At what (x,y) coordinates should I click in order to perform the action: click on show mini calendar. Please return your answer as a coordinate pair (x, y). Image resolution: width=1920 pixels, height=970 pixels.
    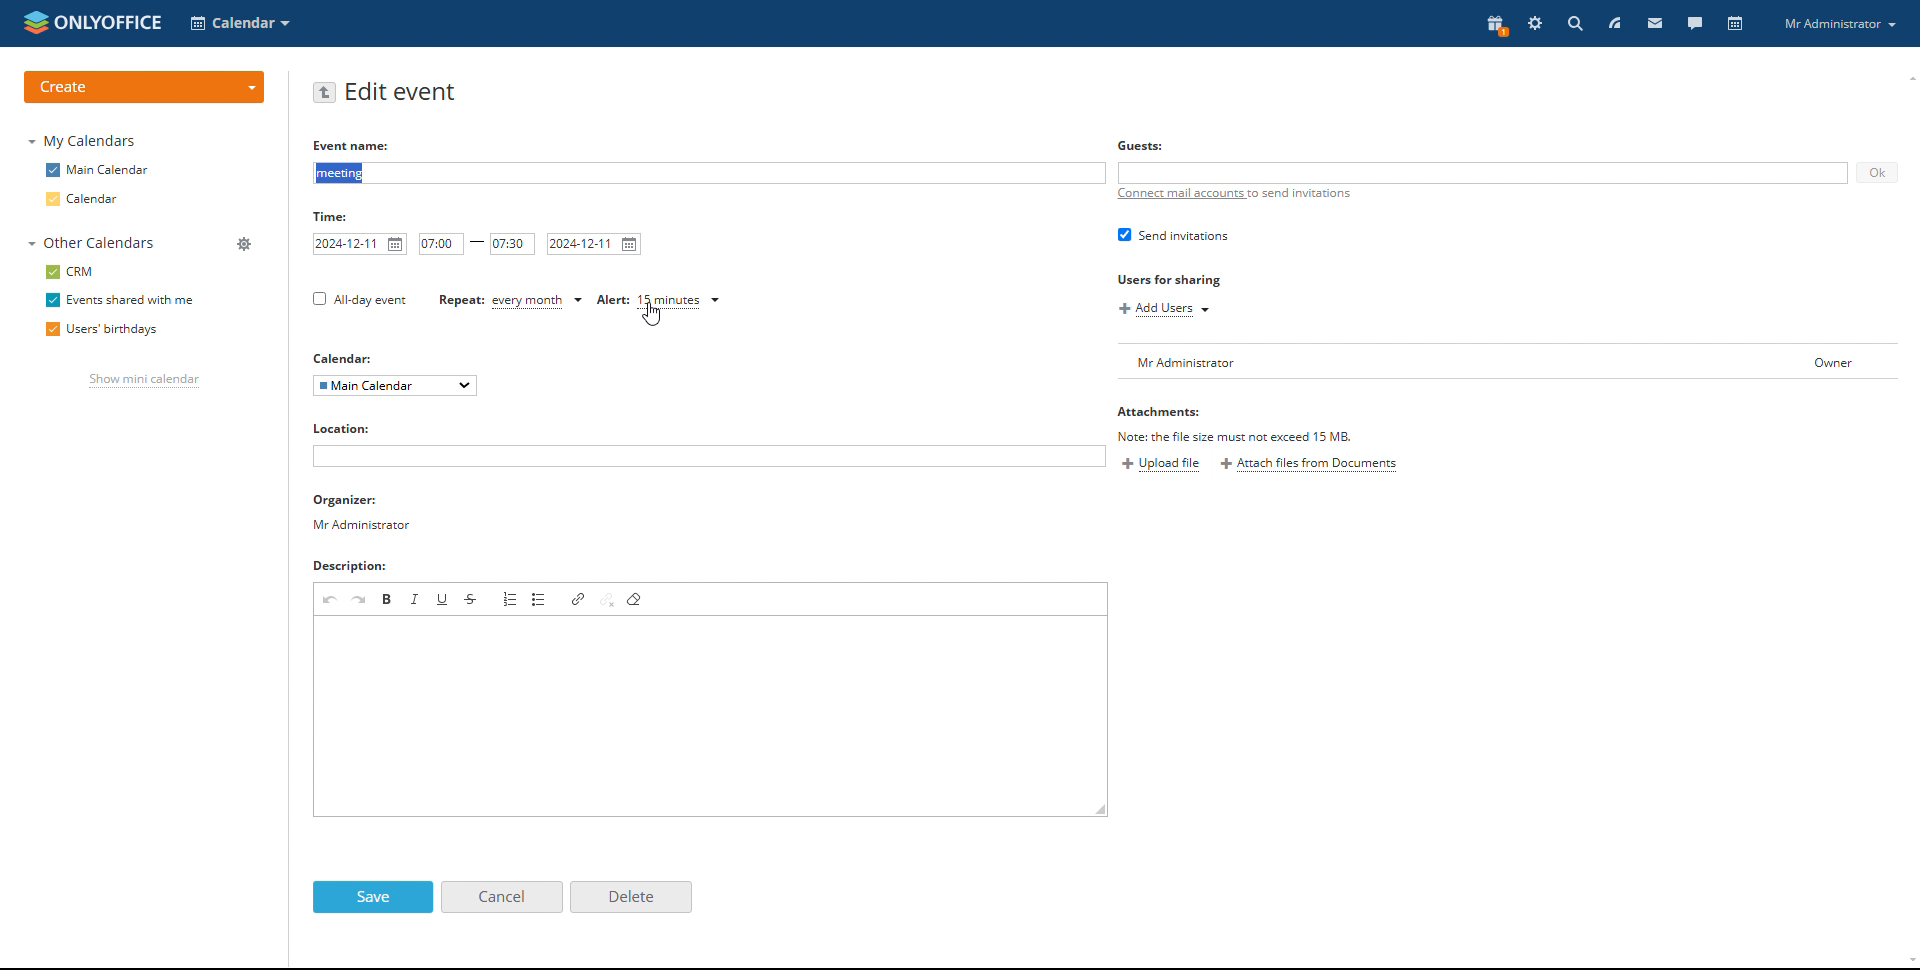
    Looking at the image, I should click on (144, 382).